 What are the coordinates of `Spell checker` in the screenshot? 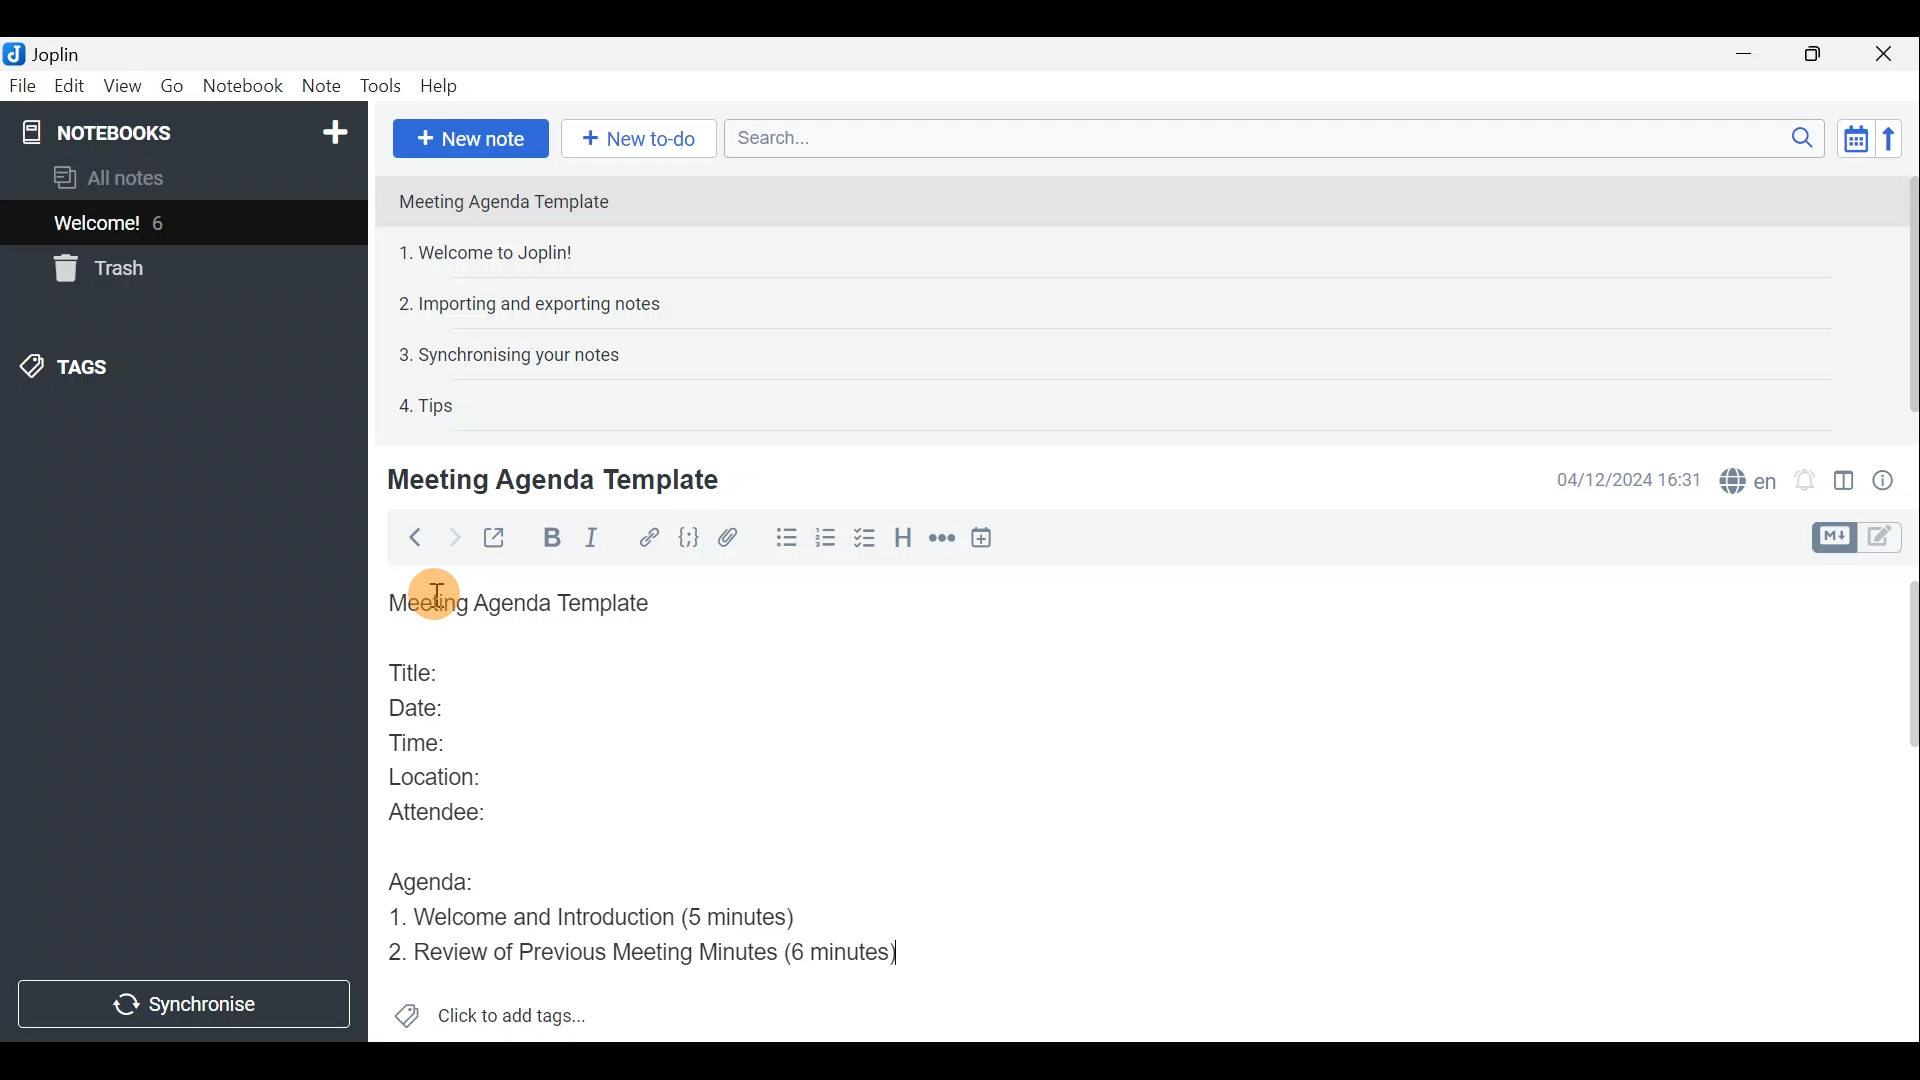 It's located at (1750, 478).